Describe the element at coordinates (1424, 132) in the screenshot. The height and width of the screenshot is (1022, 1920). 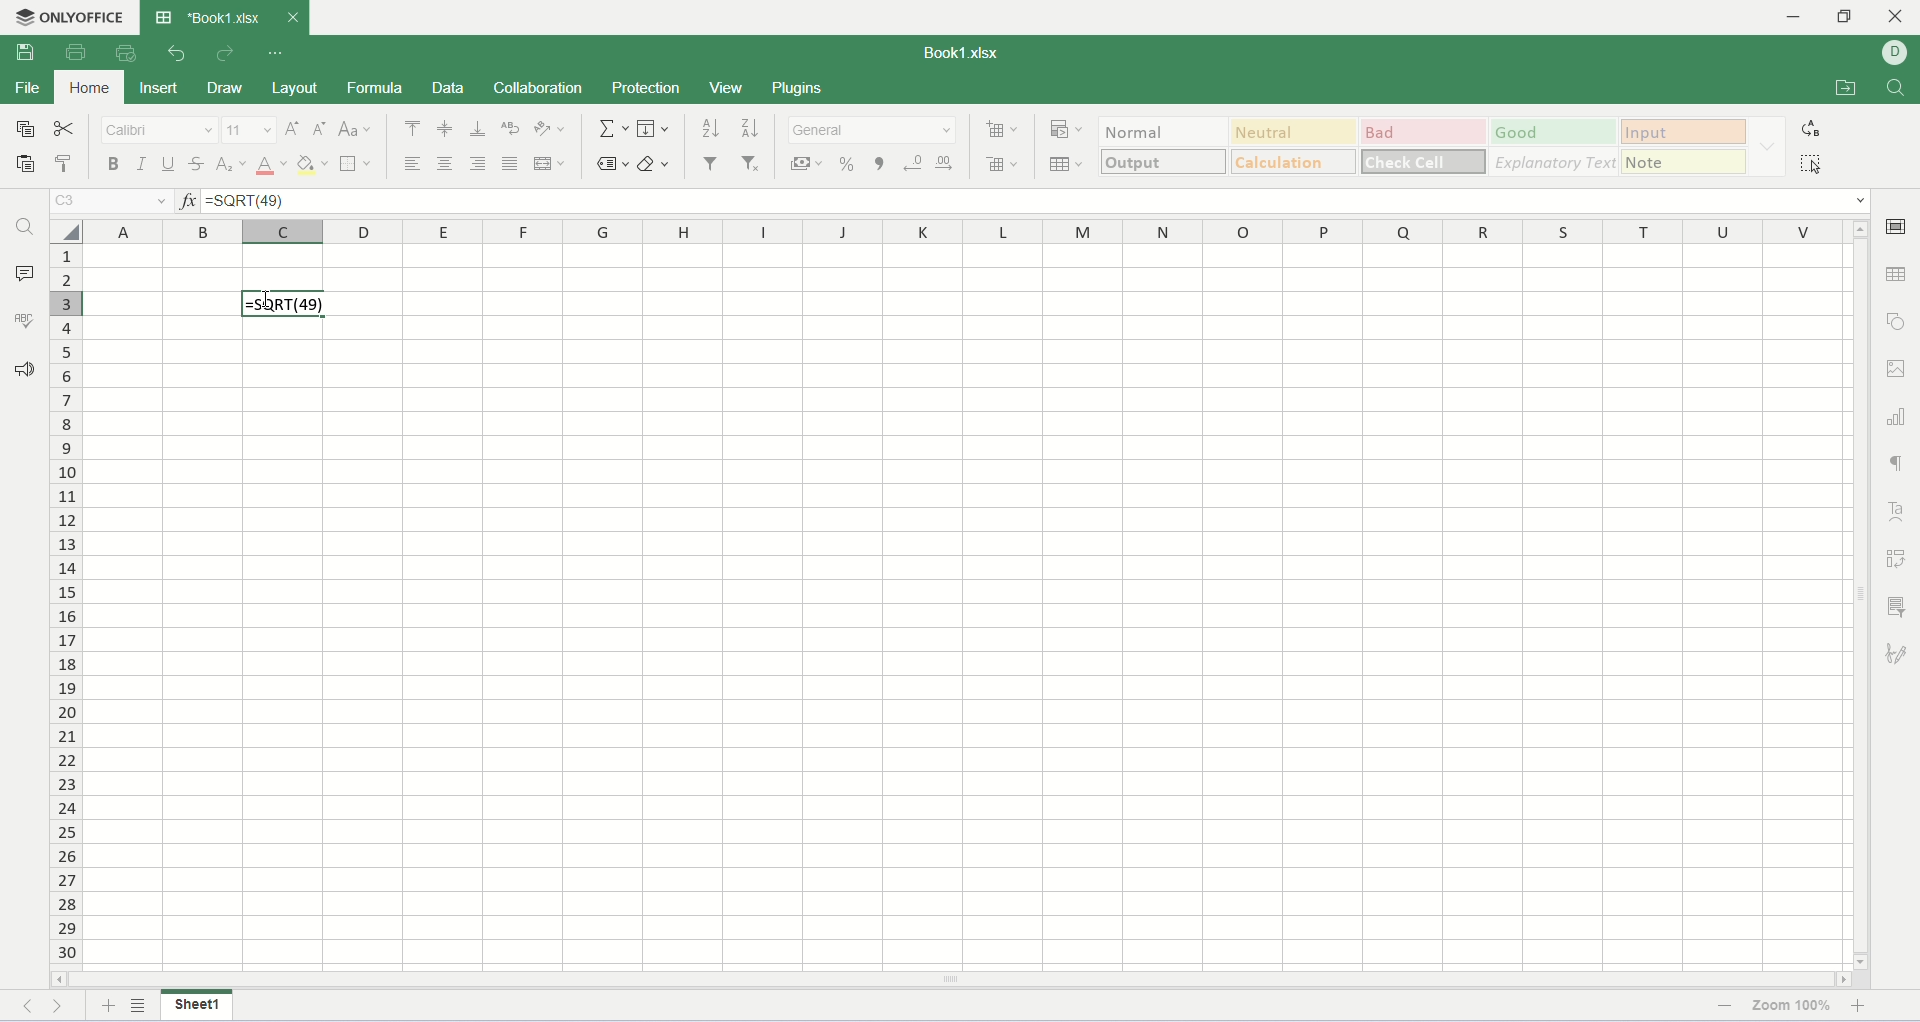
I see `bad` at that location.